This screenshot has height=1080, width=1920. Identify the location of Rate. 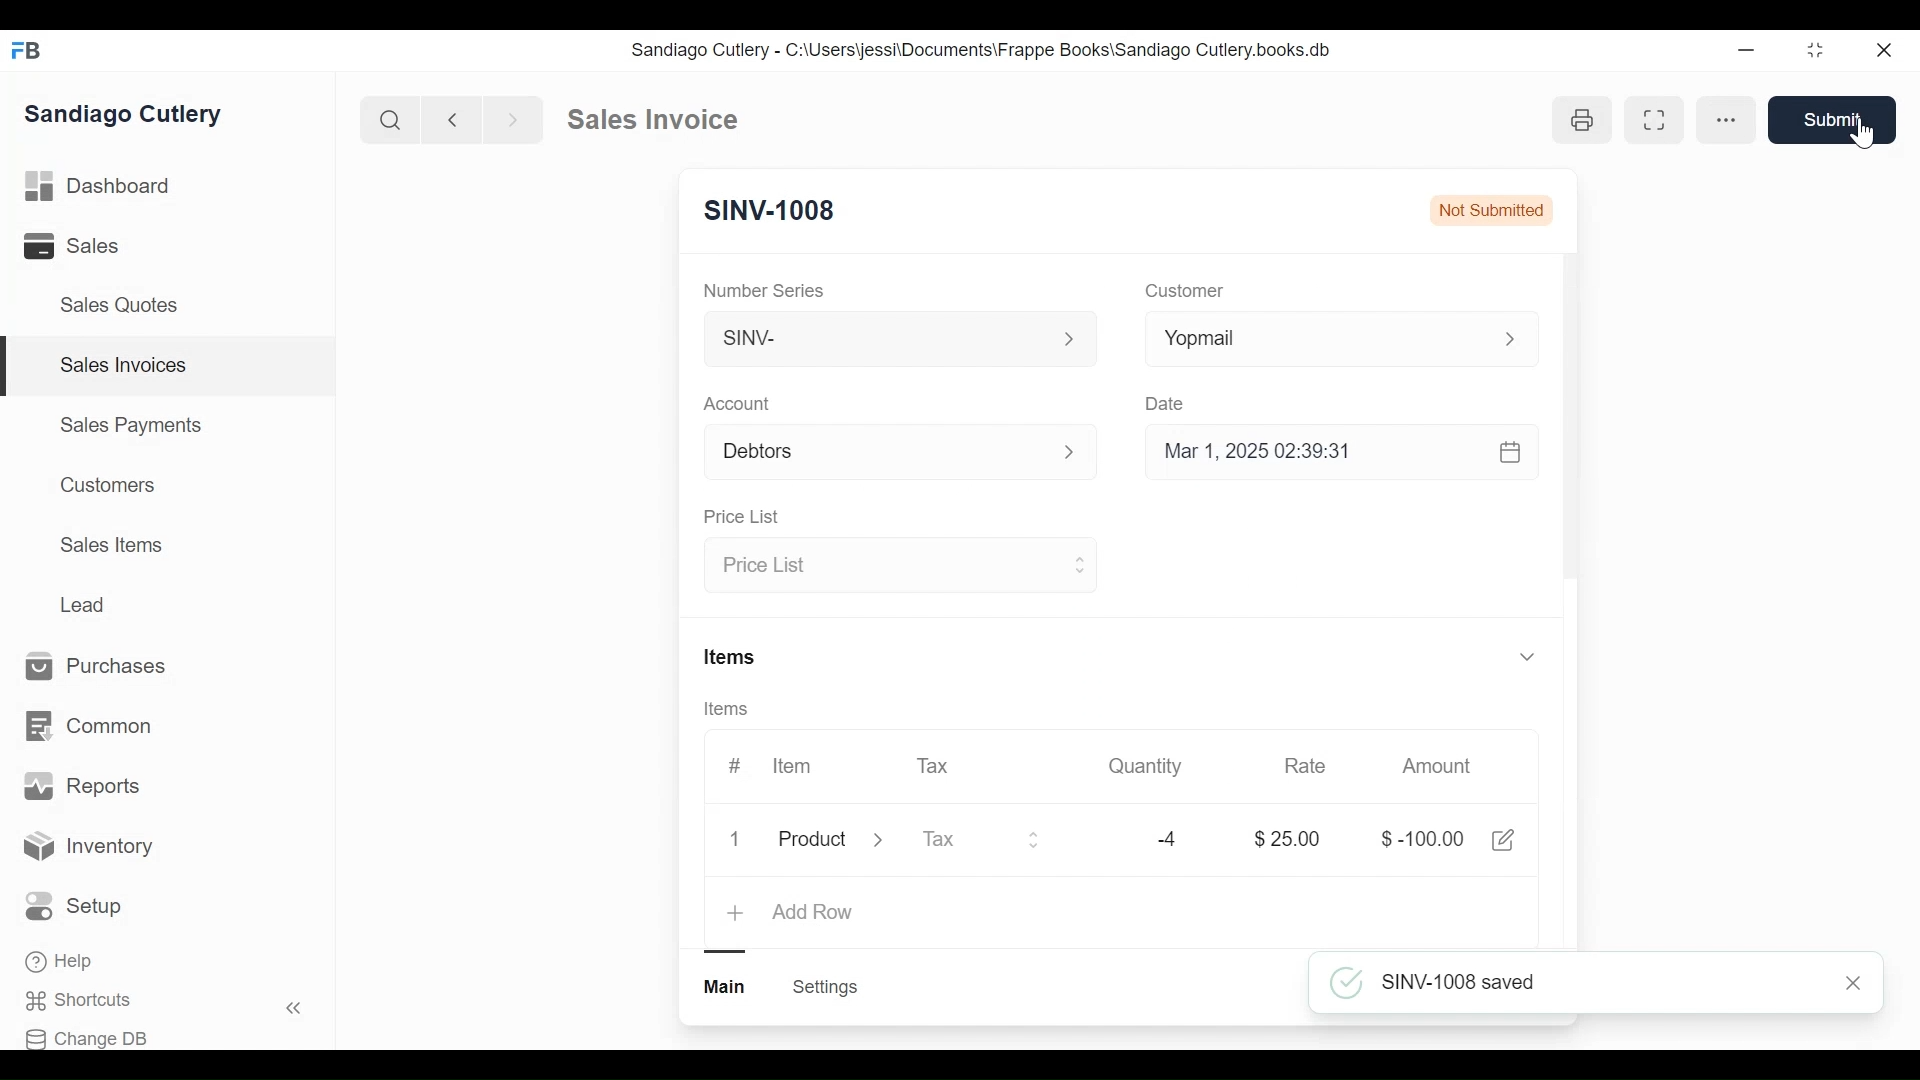
(1305, 765).